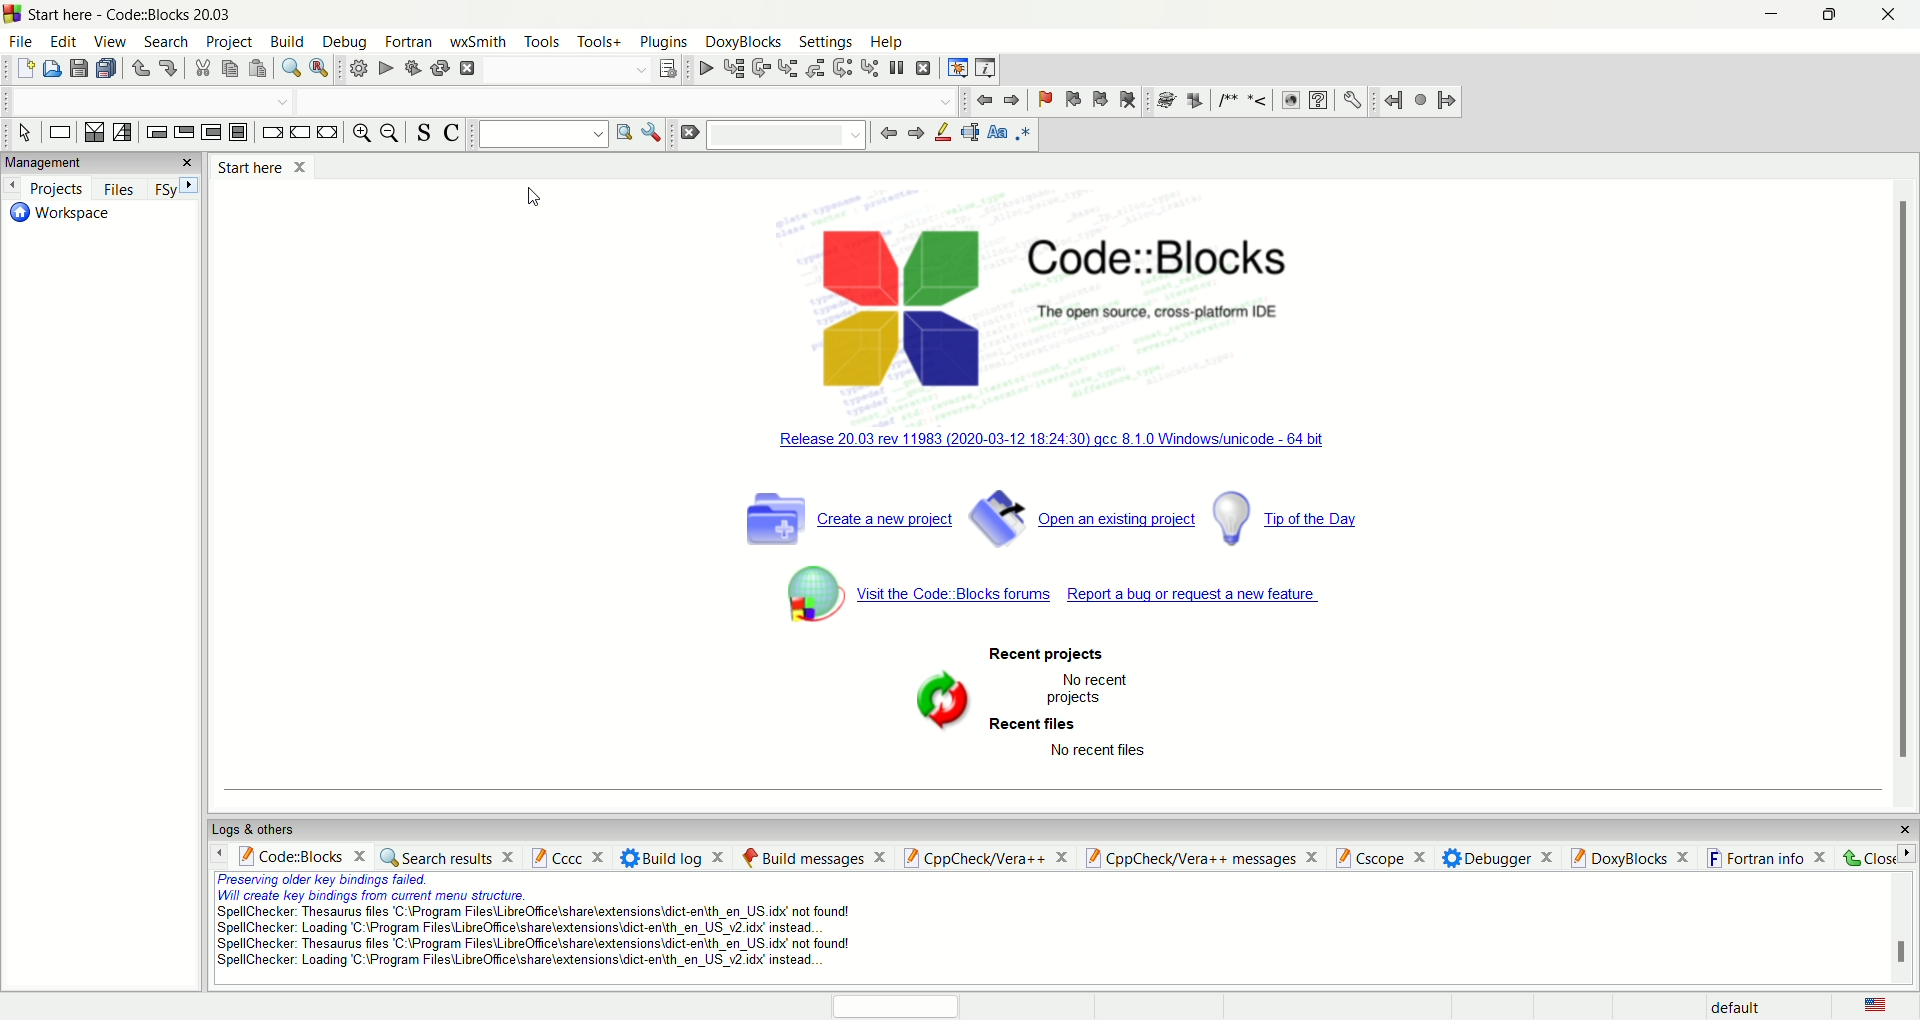  I want to click on Search, so click(787, 135).